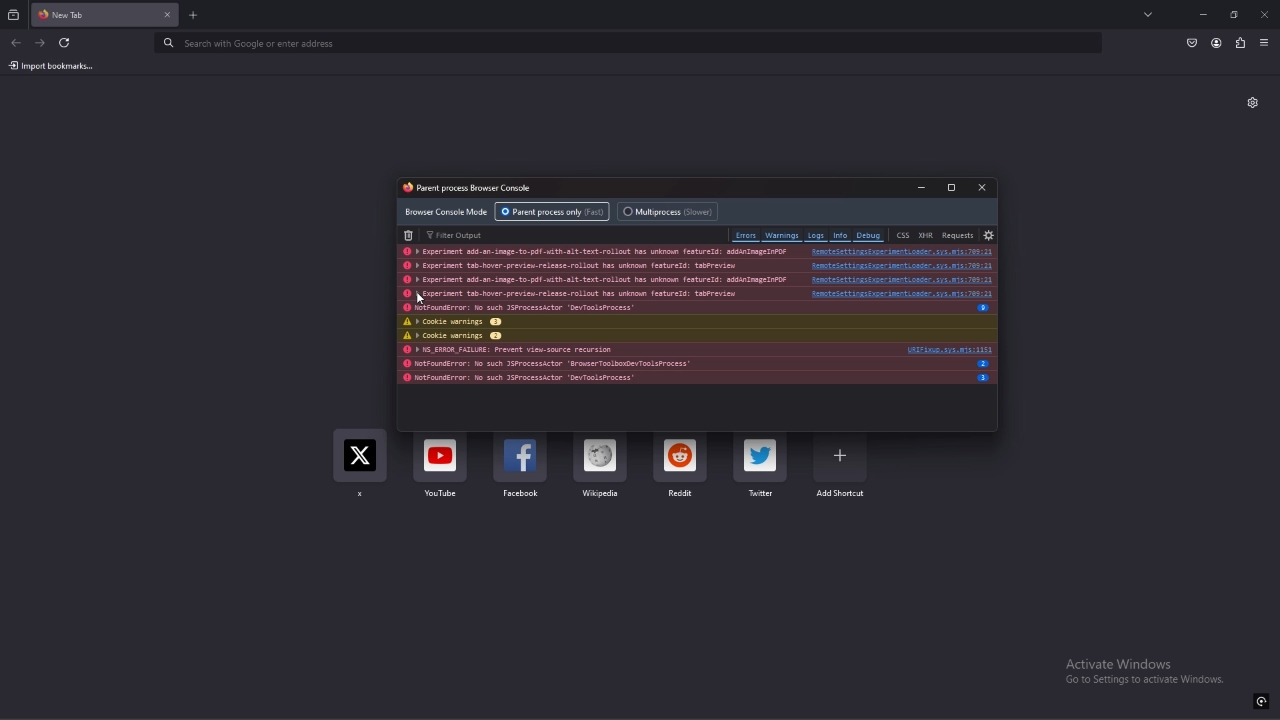 This screenshot has width=1280, height=720. Describe the element at coordinates (589, 350) in the screenshot. I see `log` at that location.